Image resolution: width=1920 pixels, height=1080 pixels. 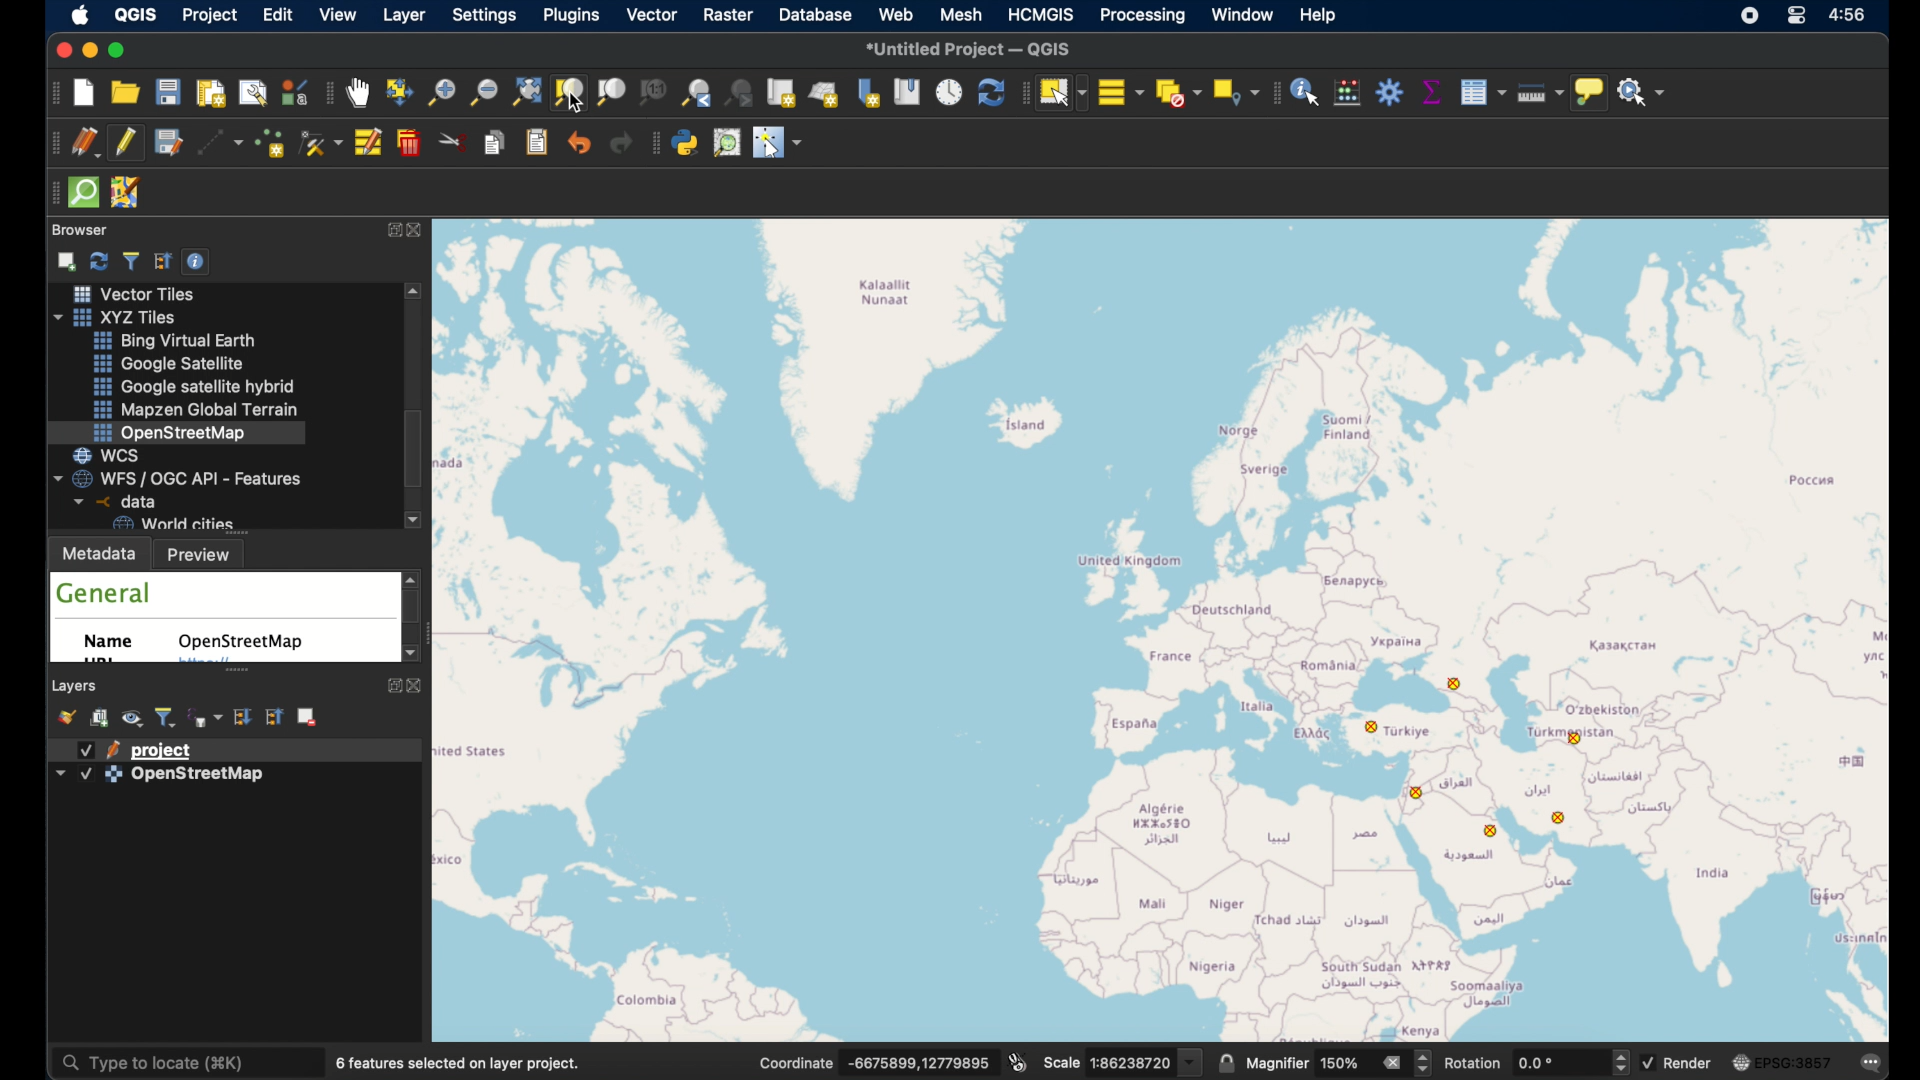 I want to click on general, so click(x=105, y=593).